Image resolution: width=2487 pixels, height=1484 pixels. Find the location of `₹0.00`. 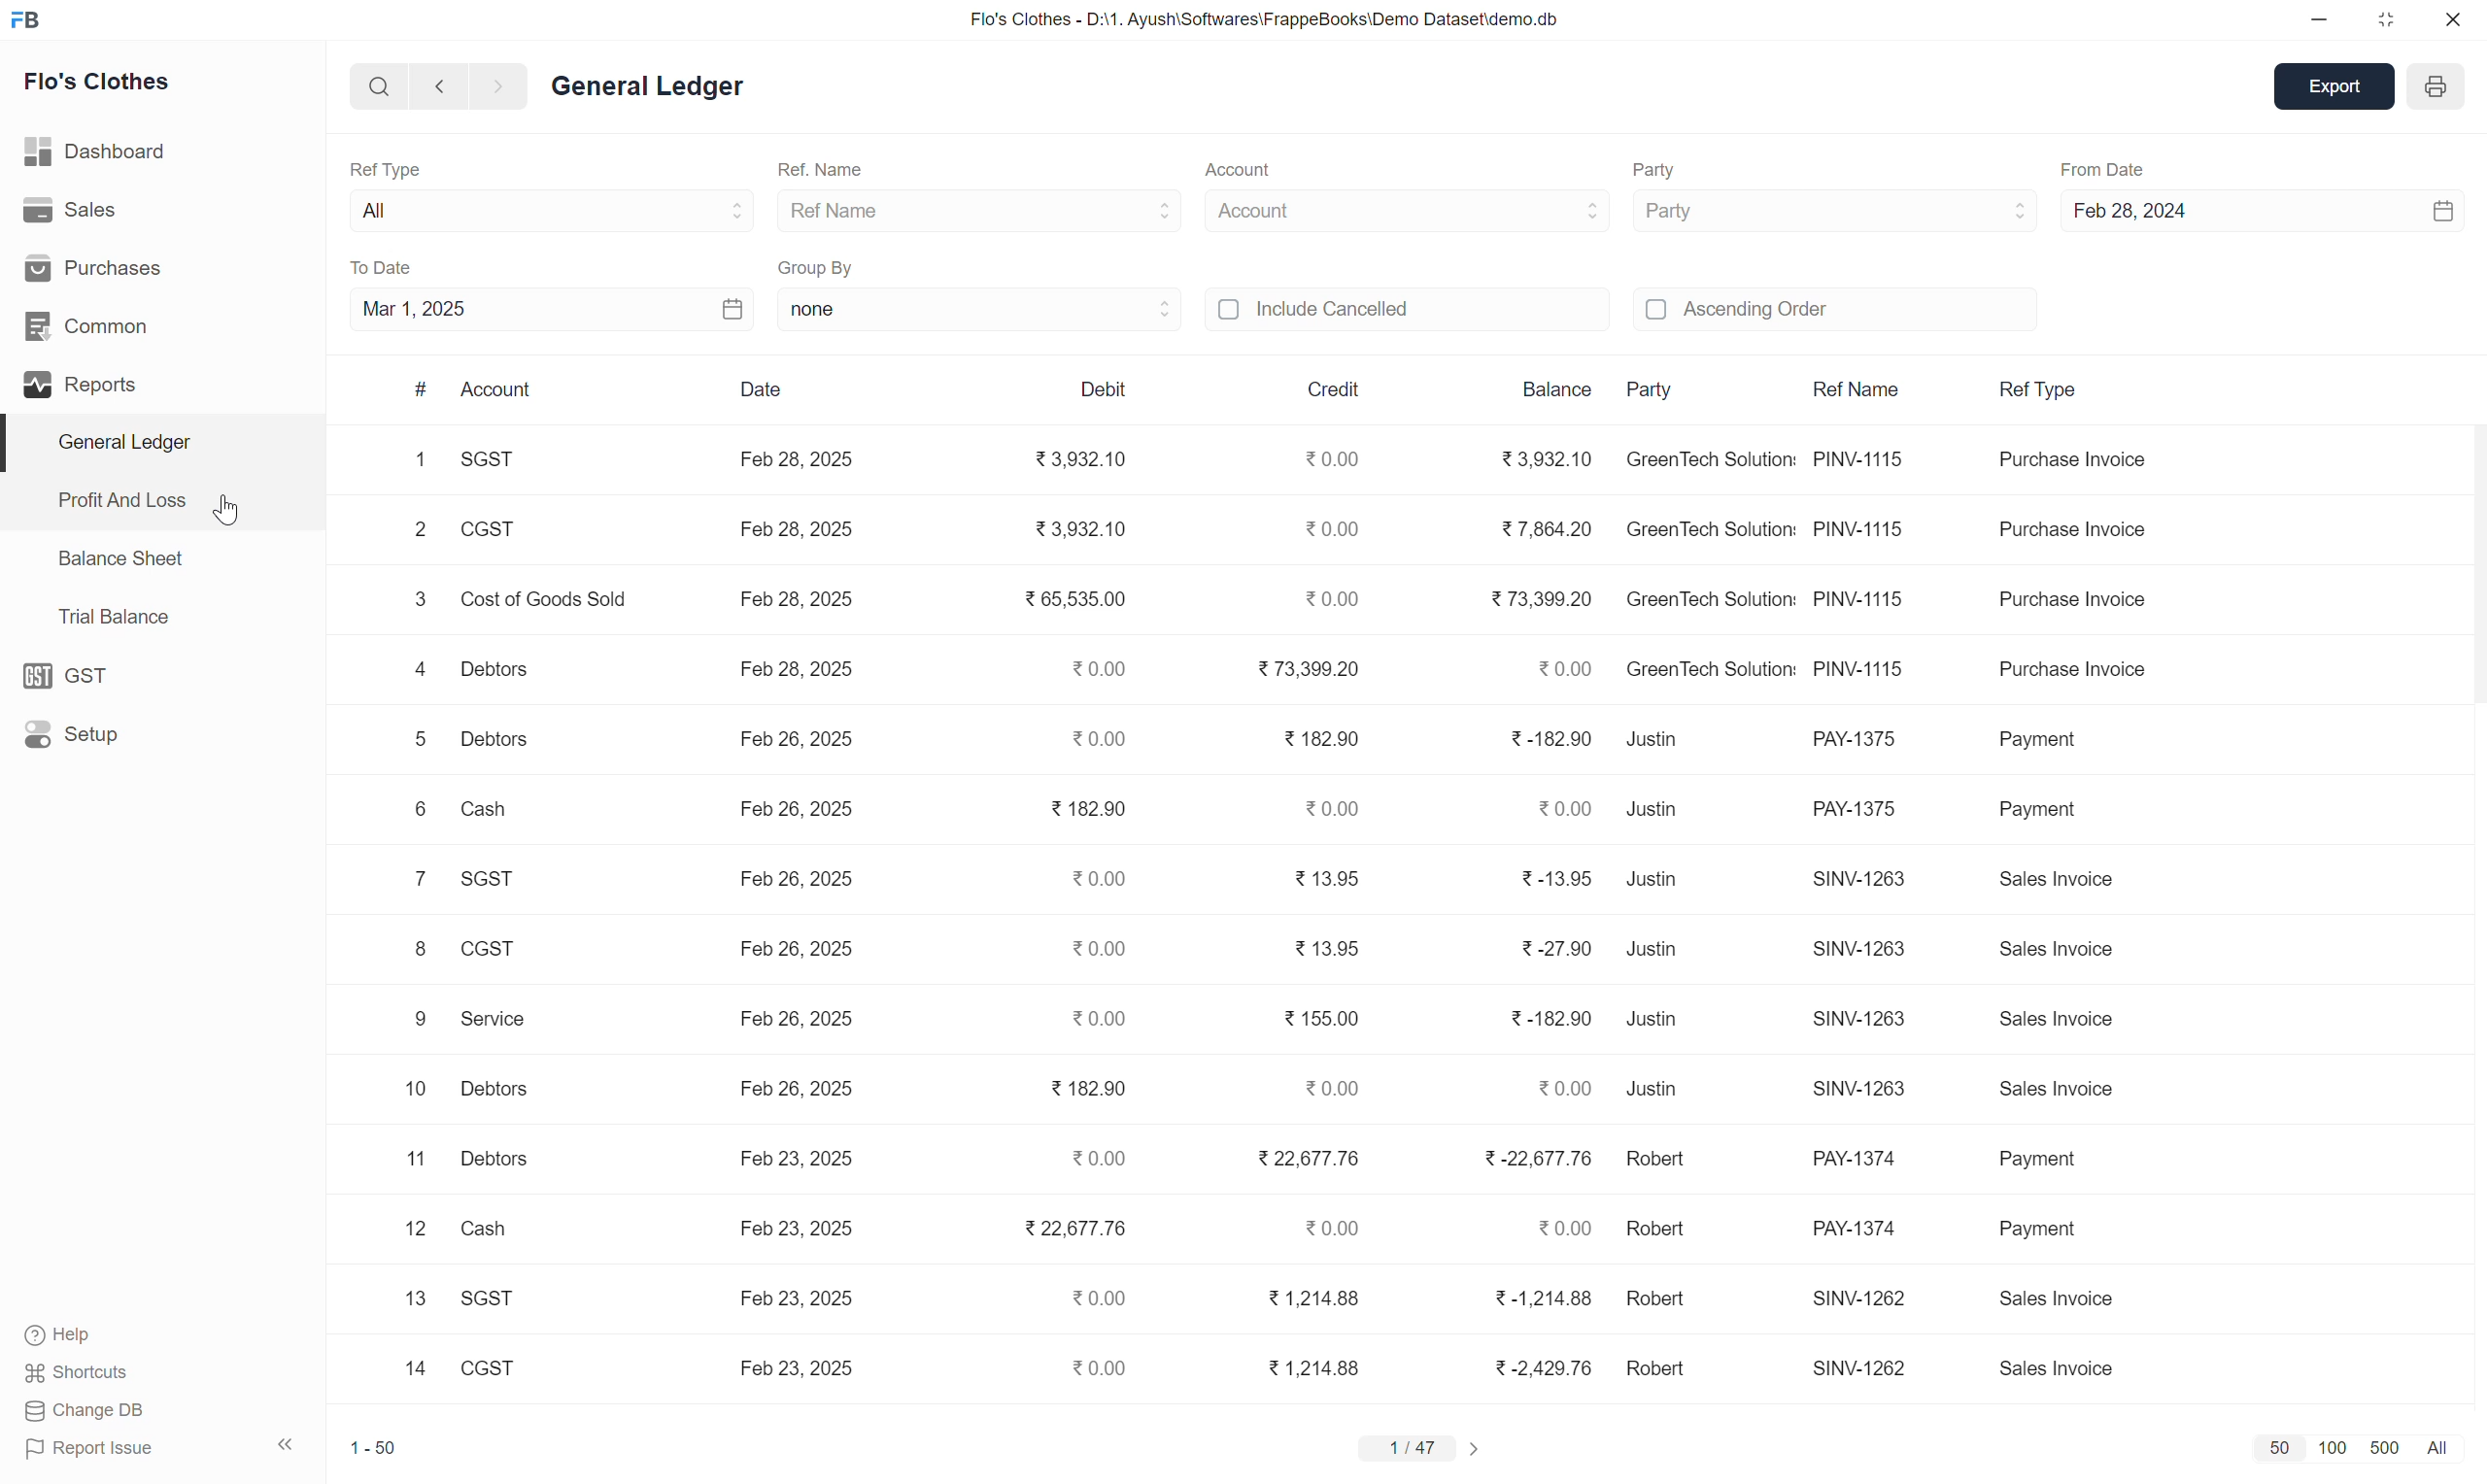

₹0.00 is located at coordinates (1345, 1096).